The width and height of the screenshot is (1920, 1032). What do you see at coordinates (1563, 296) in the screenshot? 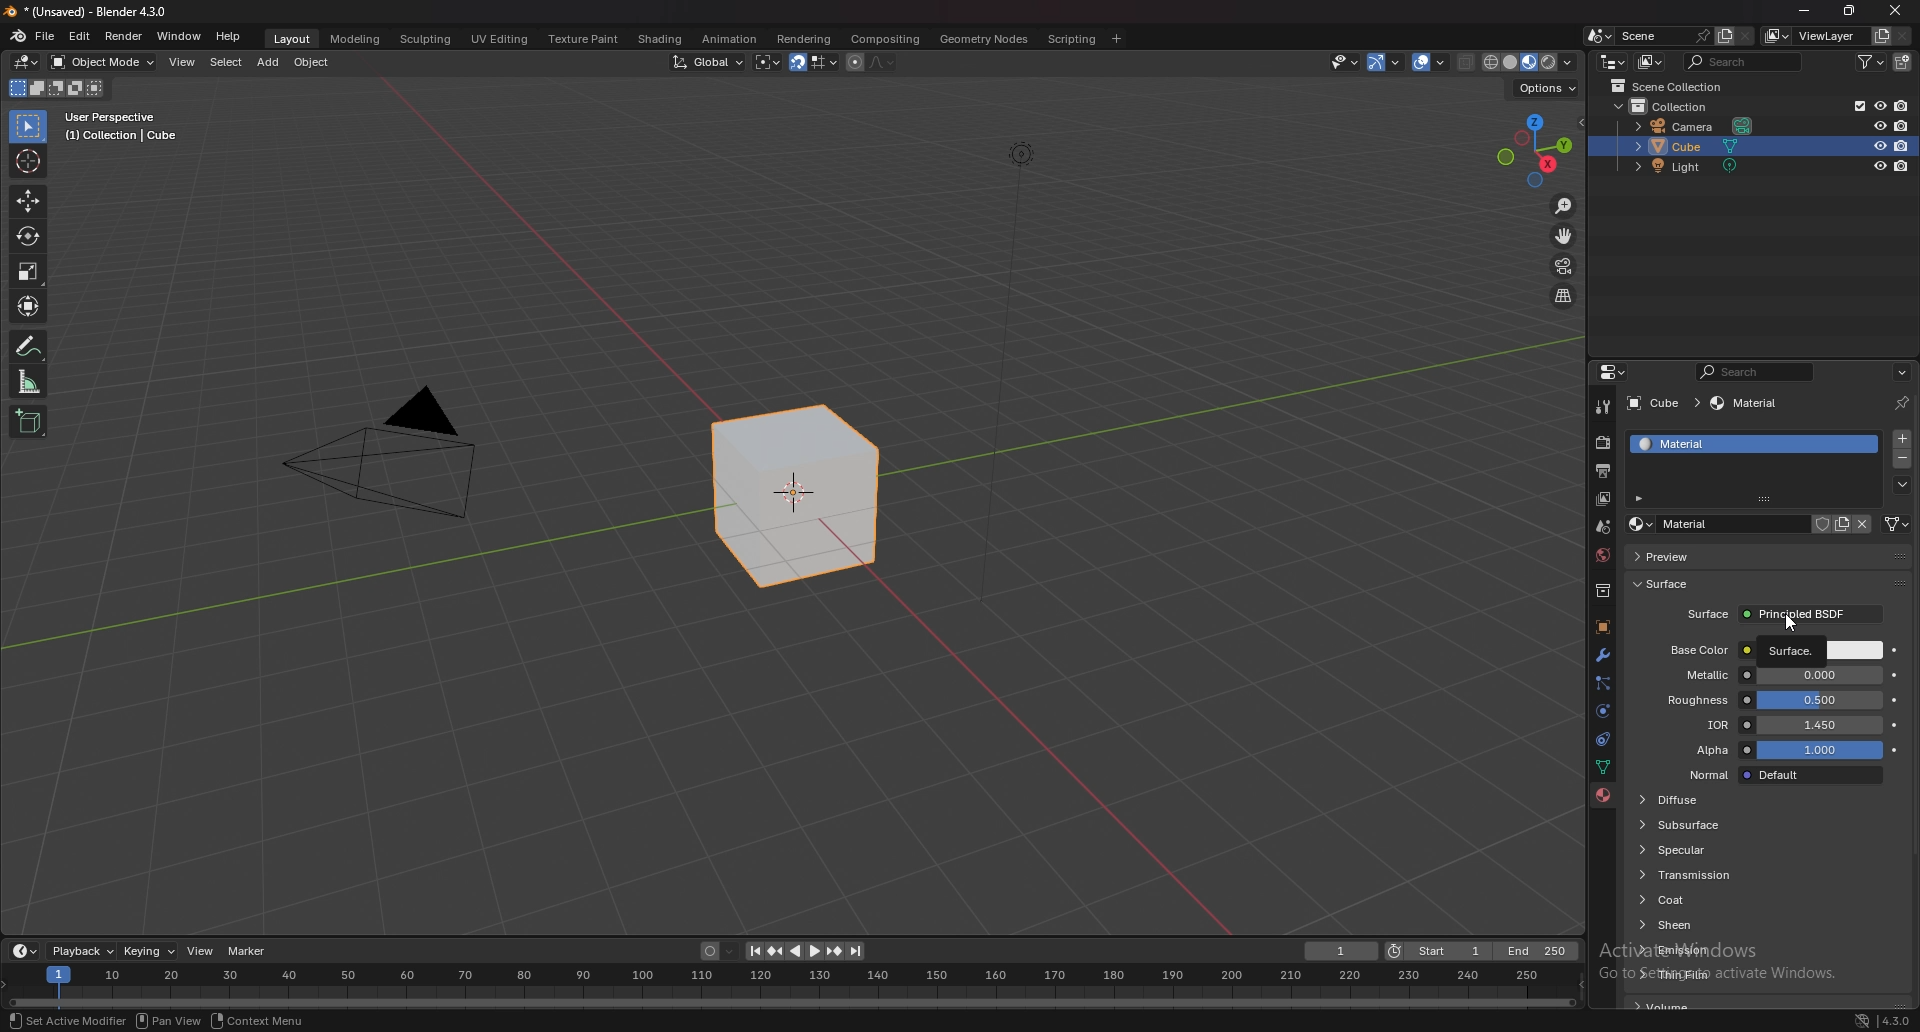
I see `perspective/orthographic mode` at bounding box center [1563, 296].